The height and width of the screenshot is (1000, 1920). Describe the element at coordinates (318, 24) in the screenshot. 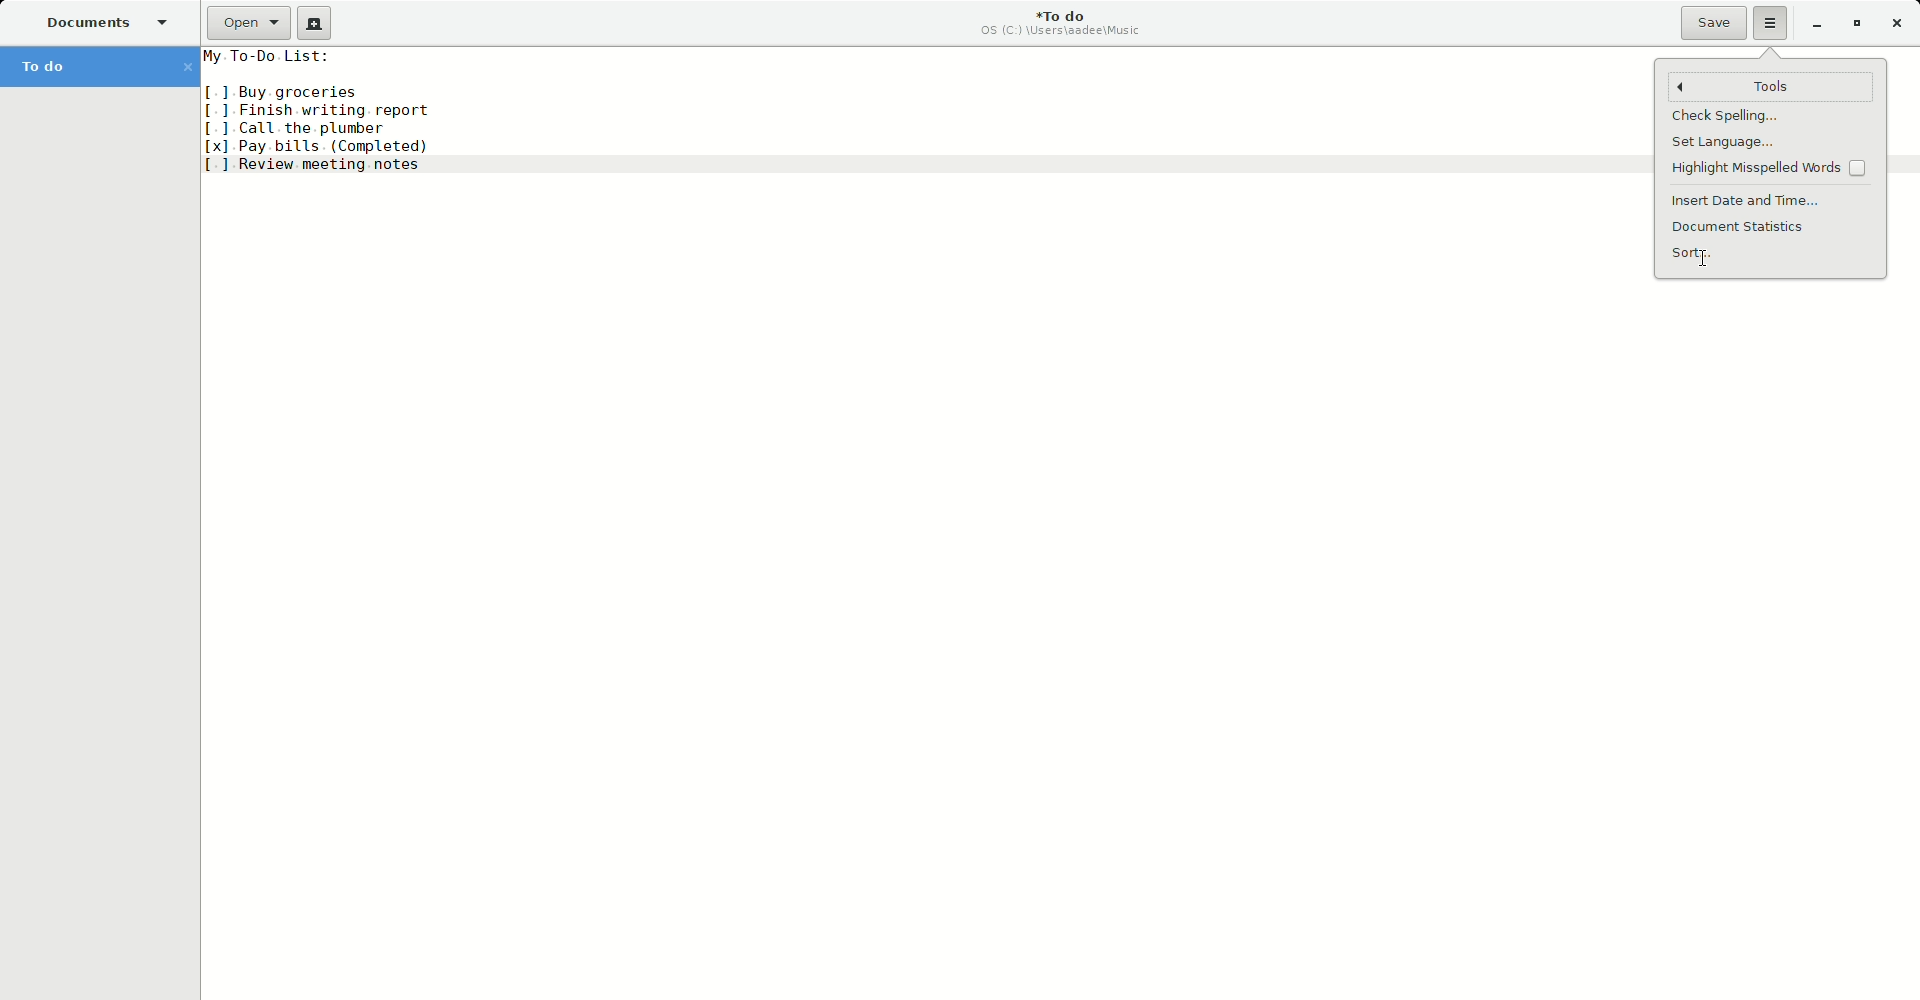

I see `New` at that location.